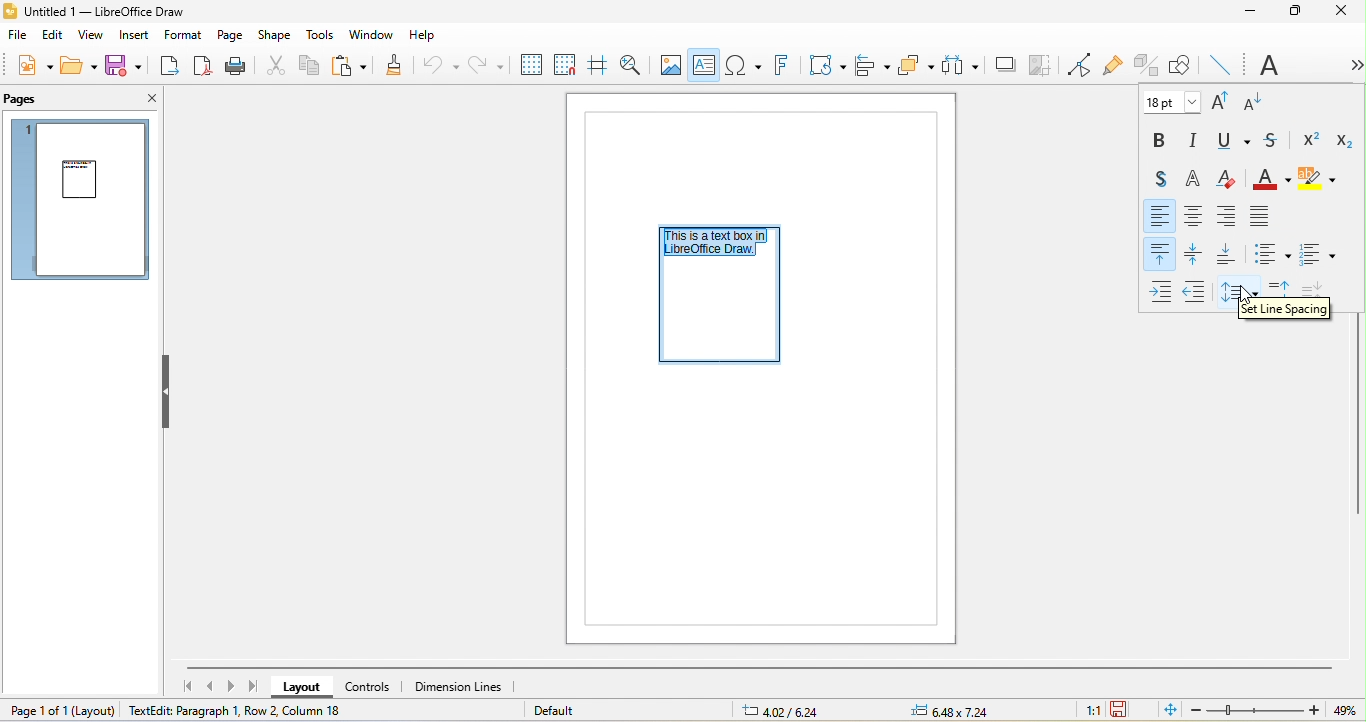  I want to click on align left, so click(1161, 215).